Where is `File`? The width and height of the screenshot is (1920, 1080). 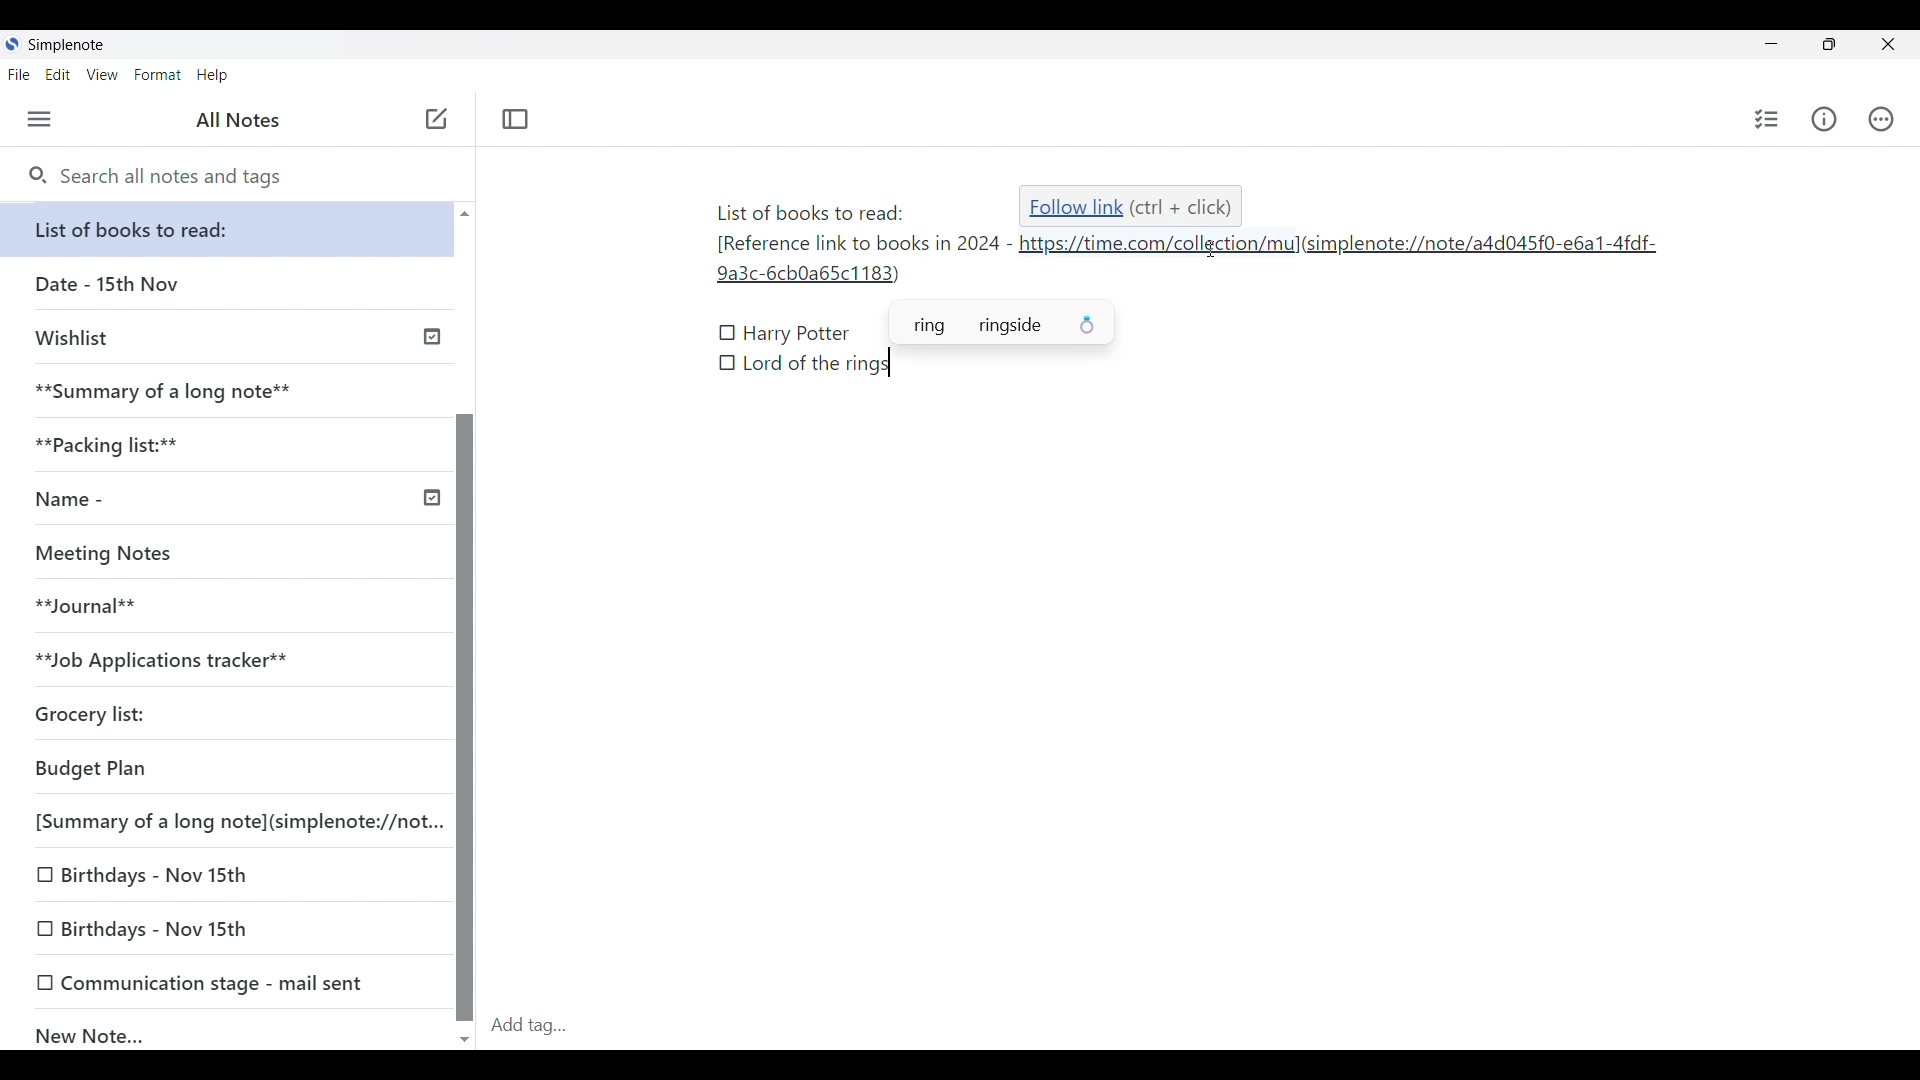
File is located at coordinates (19, 75).